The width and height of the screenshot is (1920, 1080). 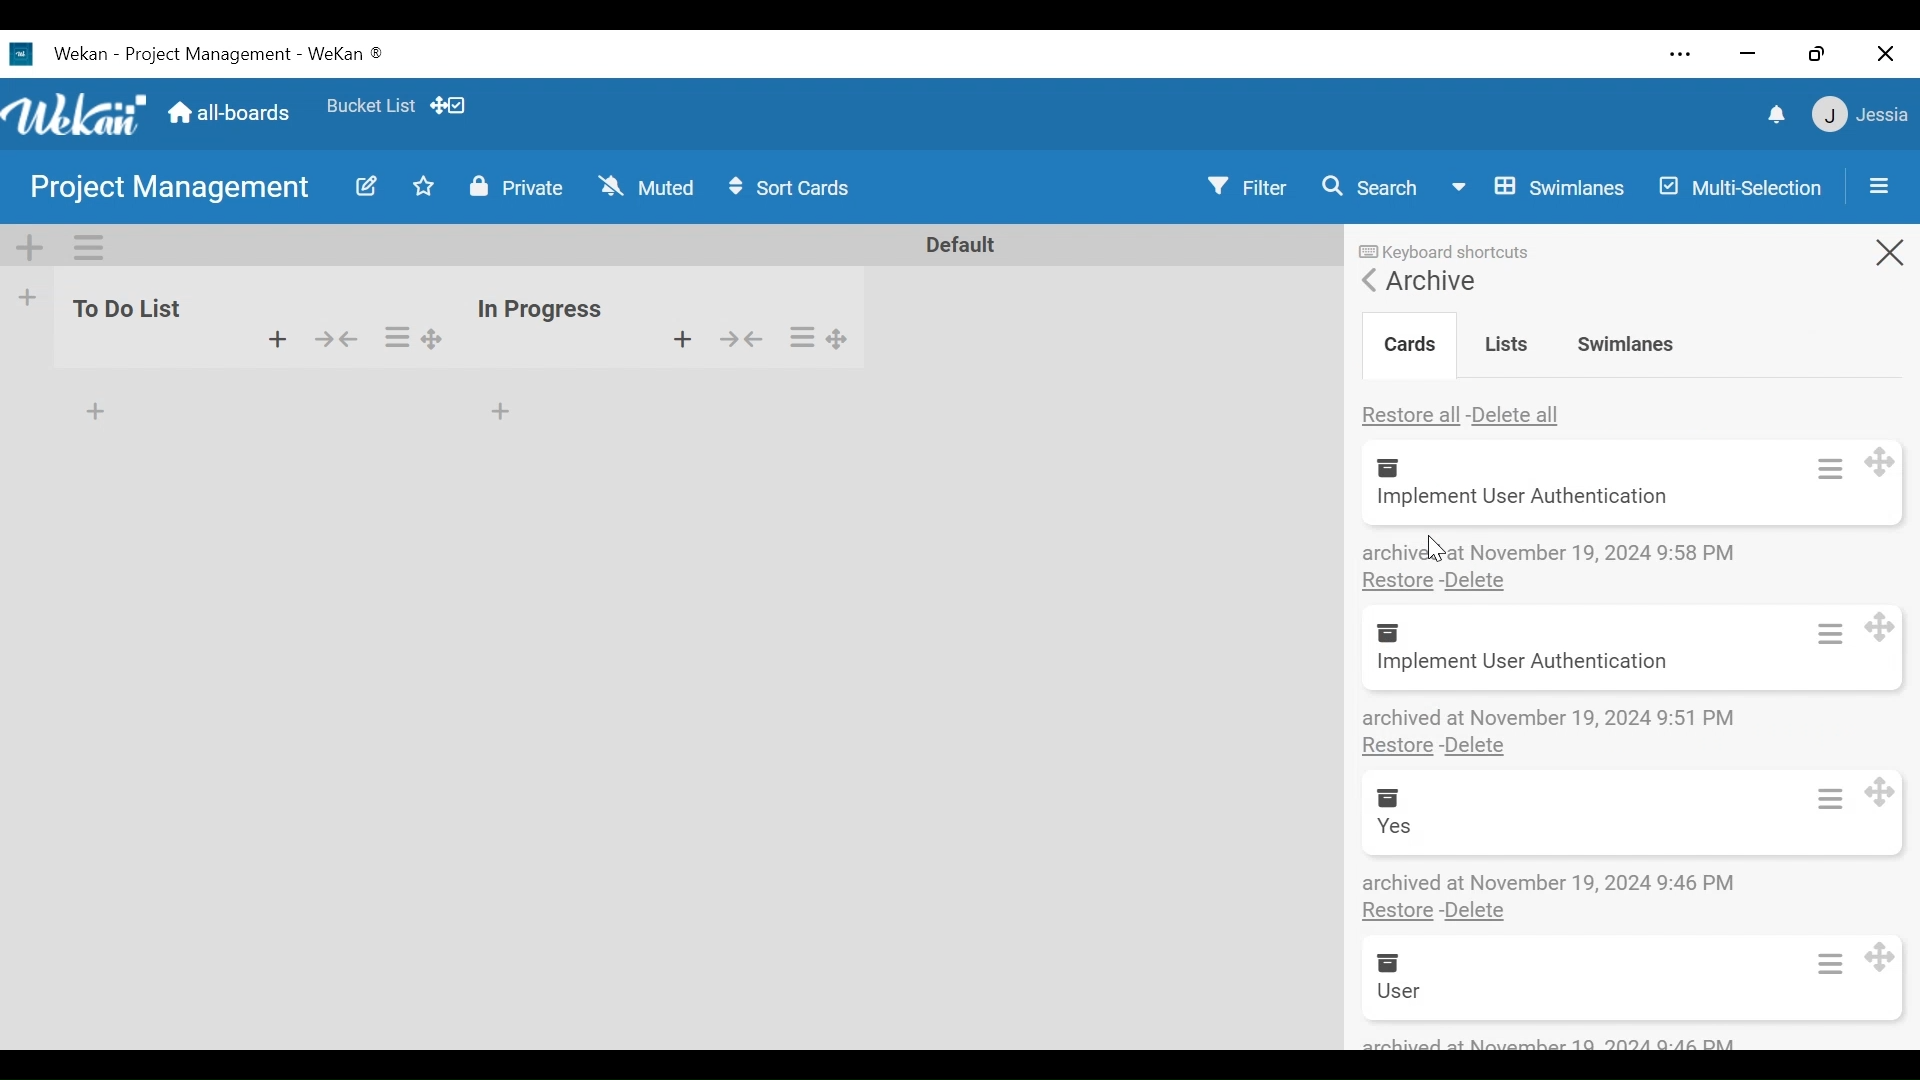 What do you see at coordinates (1589, 817) in the screenshot?
I see `Archive Card` at bounding box center [1589, 817].